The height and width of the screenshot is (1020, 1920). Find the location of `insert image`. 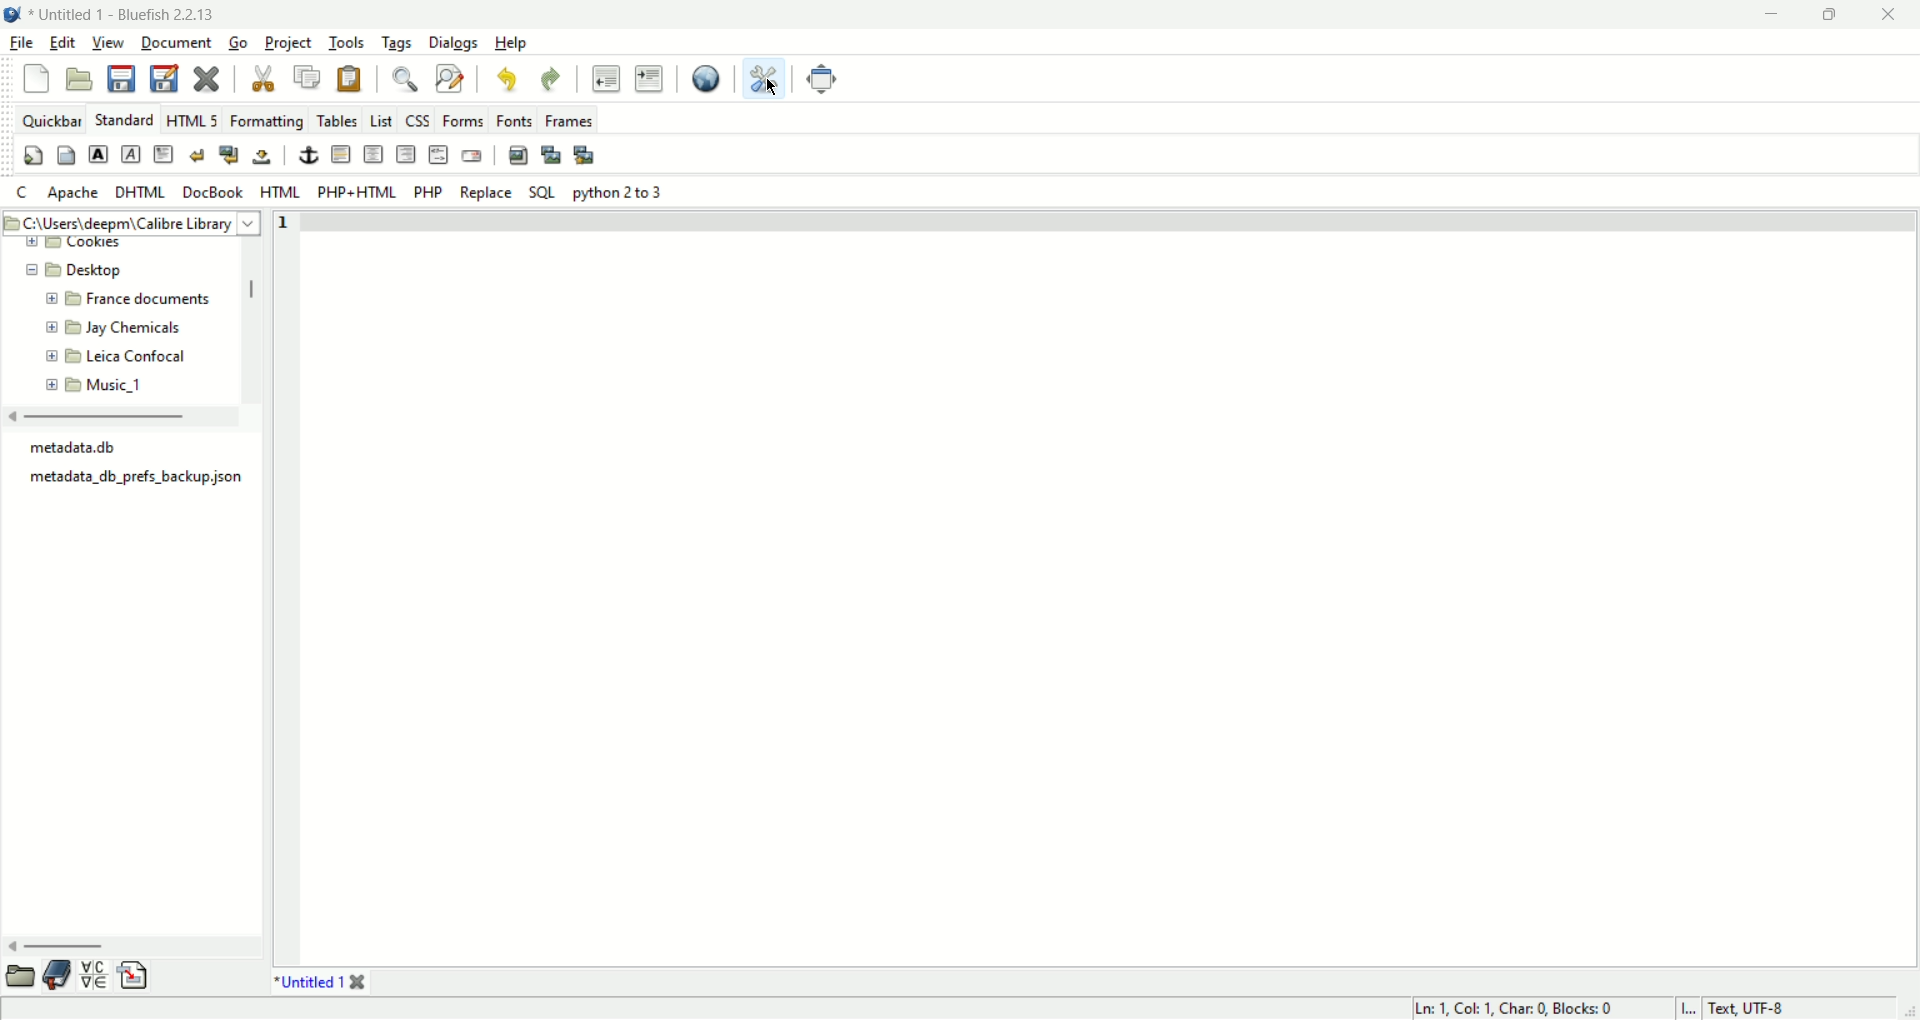

insert image is located at coordinates (520, 156).